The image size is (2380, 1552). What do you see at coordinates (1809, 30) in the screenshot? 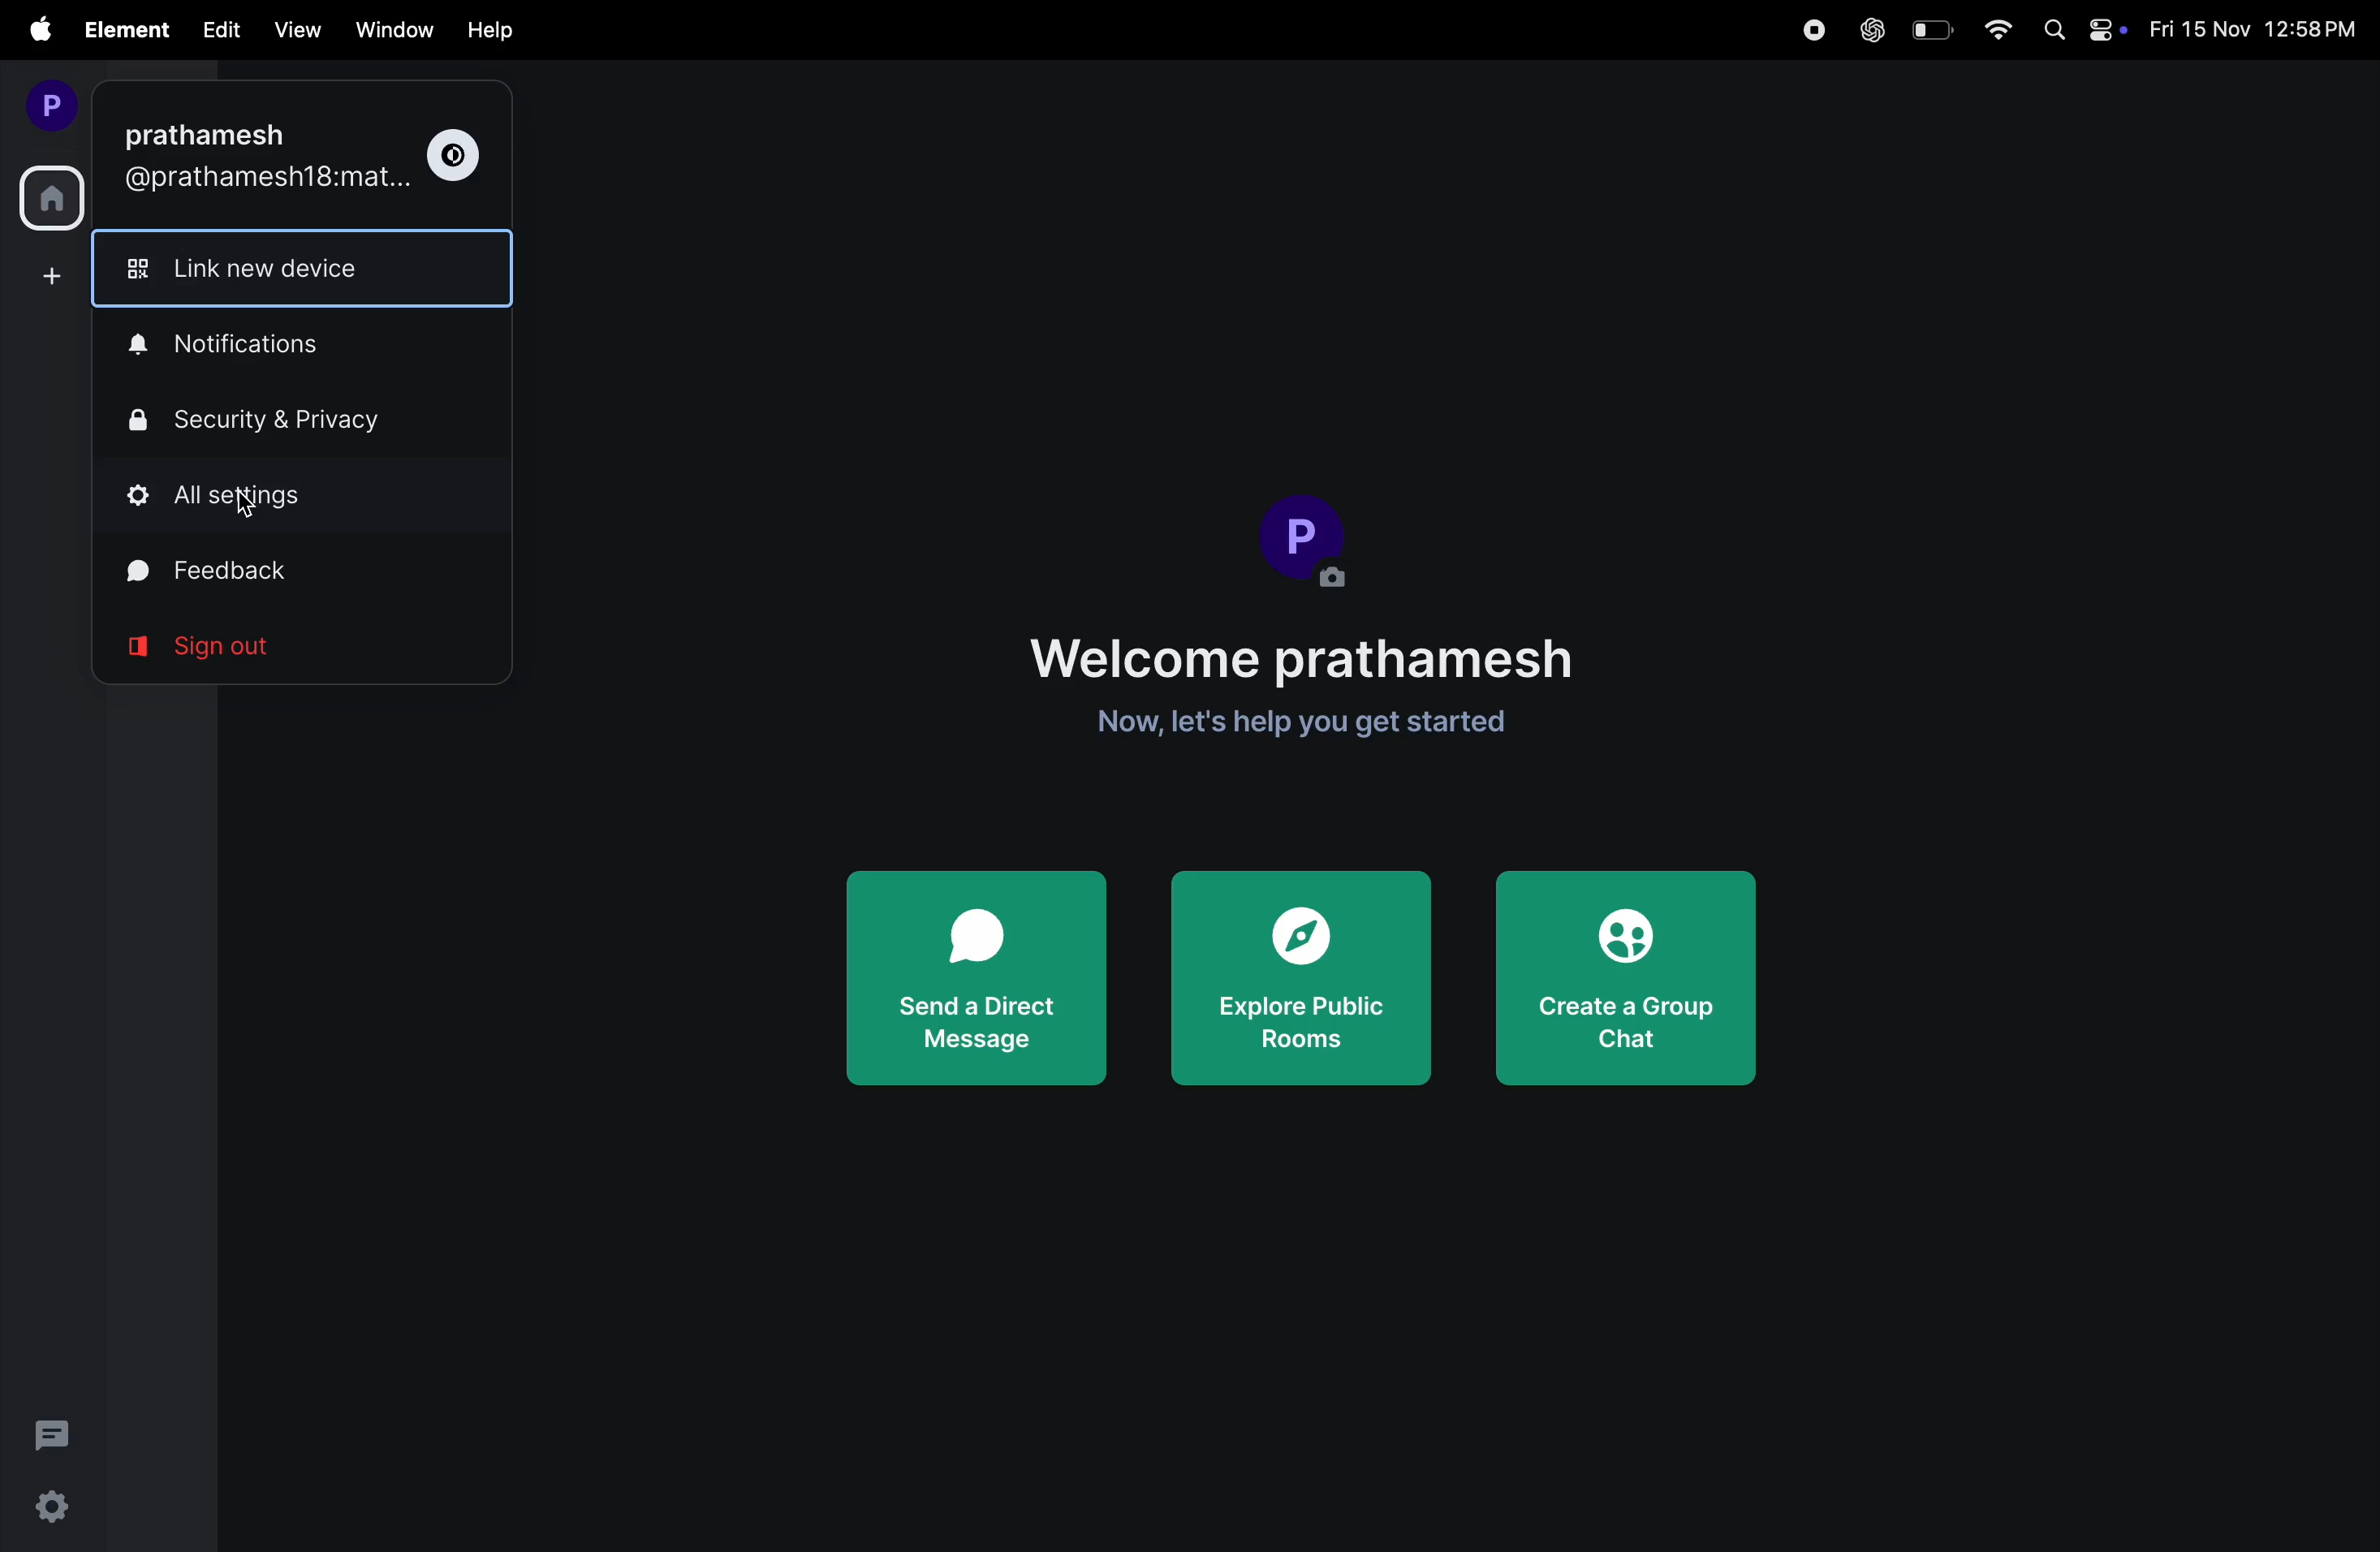
I see `record` at bounding box center [1809, 30].